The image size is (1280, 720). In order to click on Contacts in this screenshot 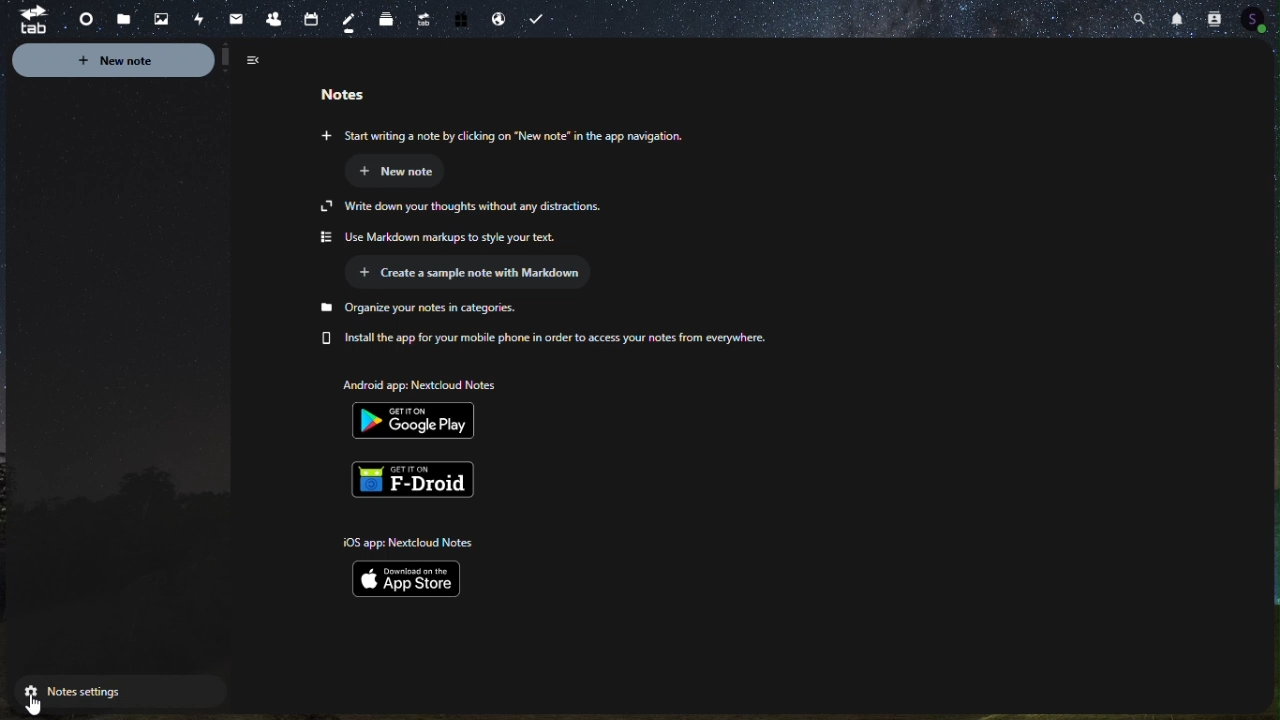, I will do `click(307, 16)`.